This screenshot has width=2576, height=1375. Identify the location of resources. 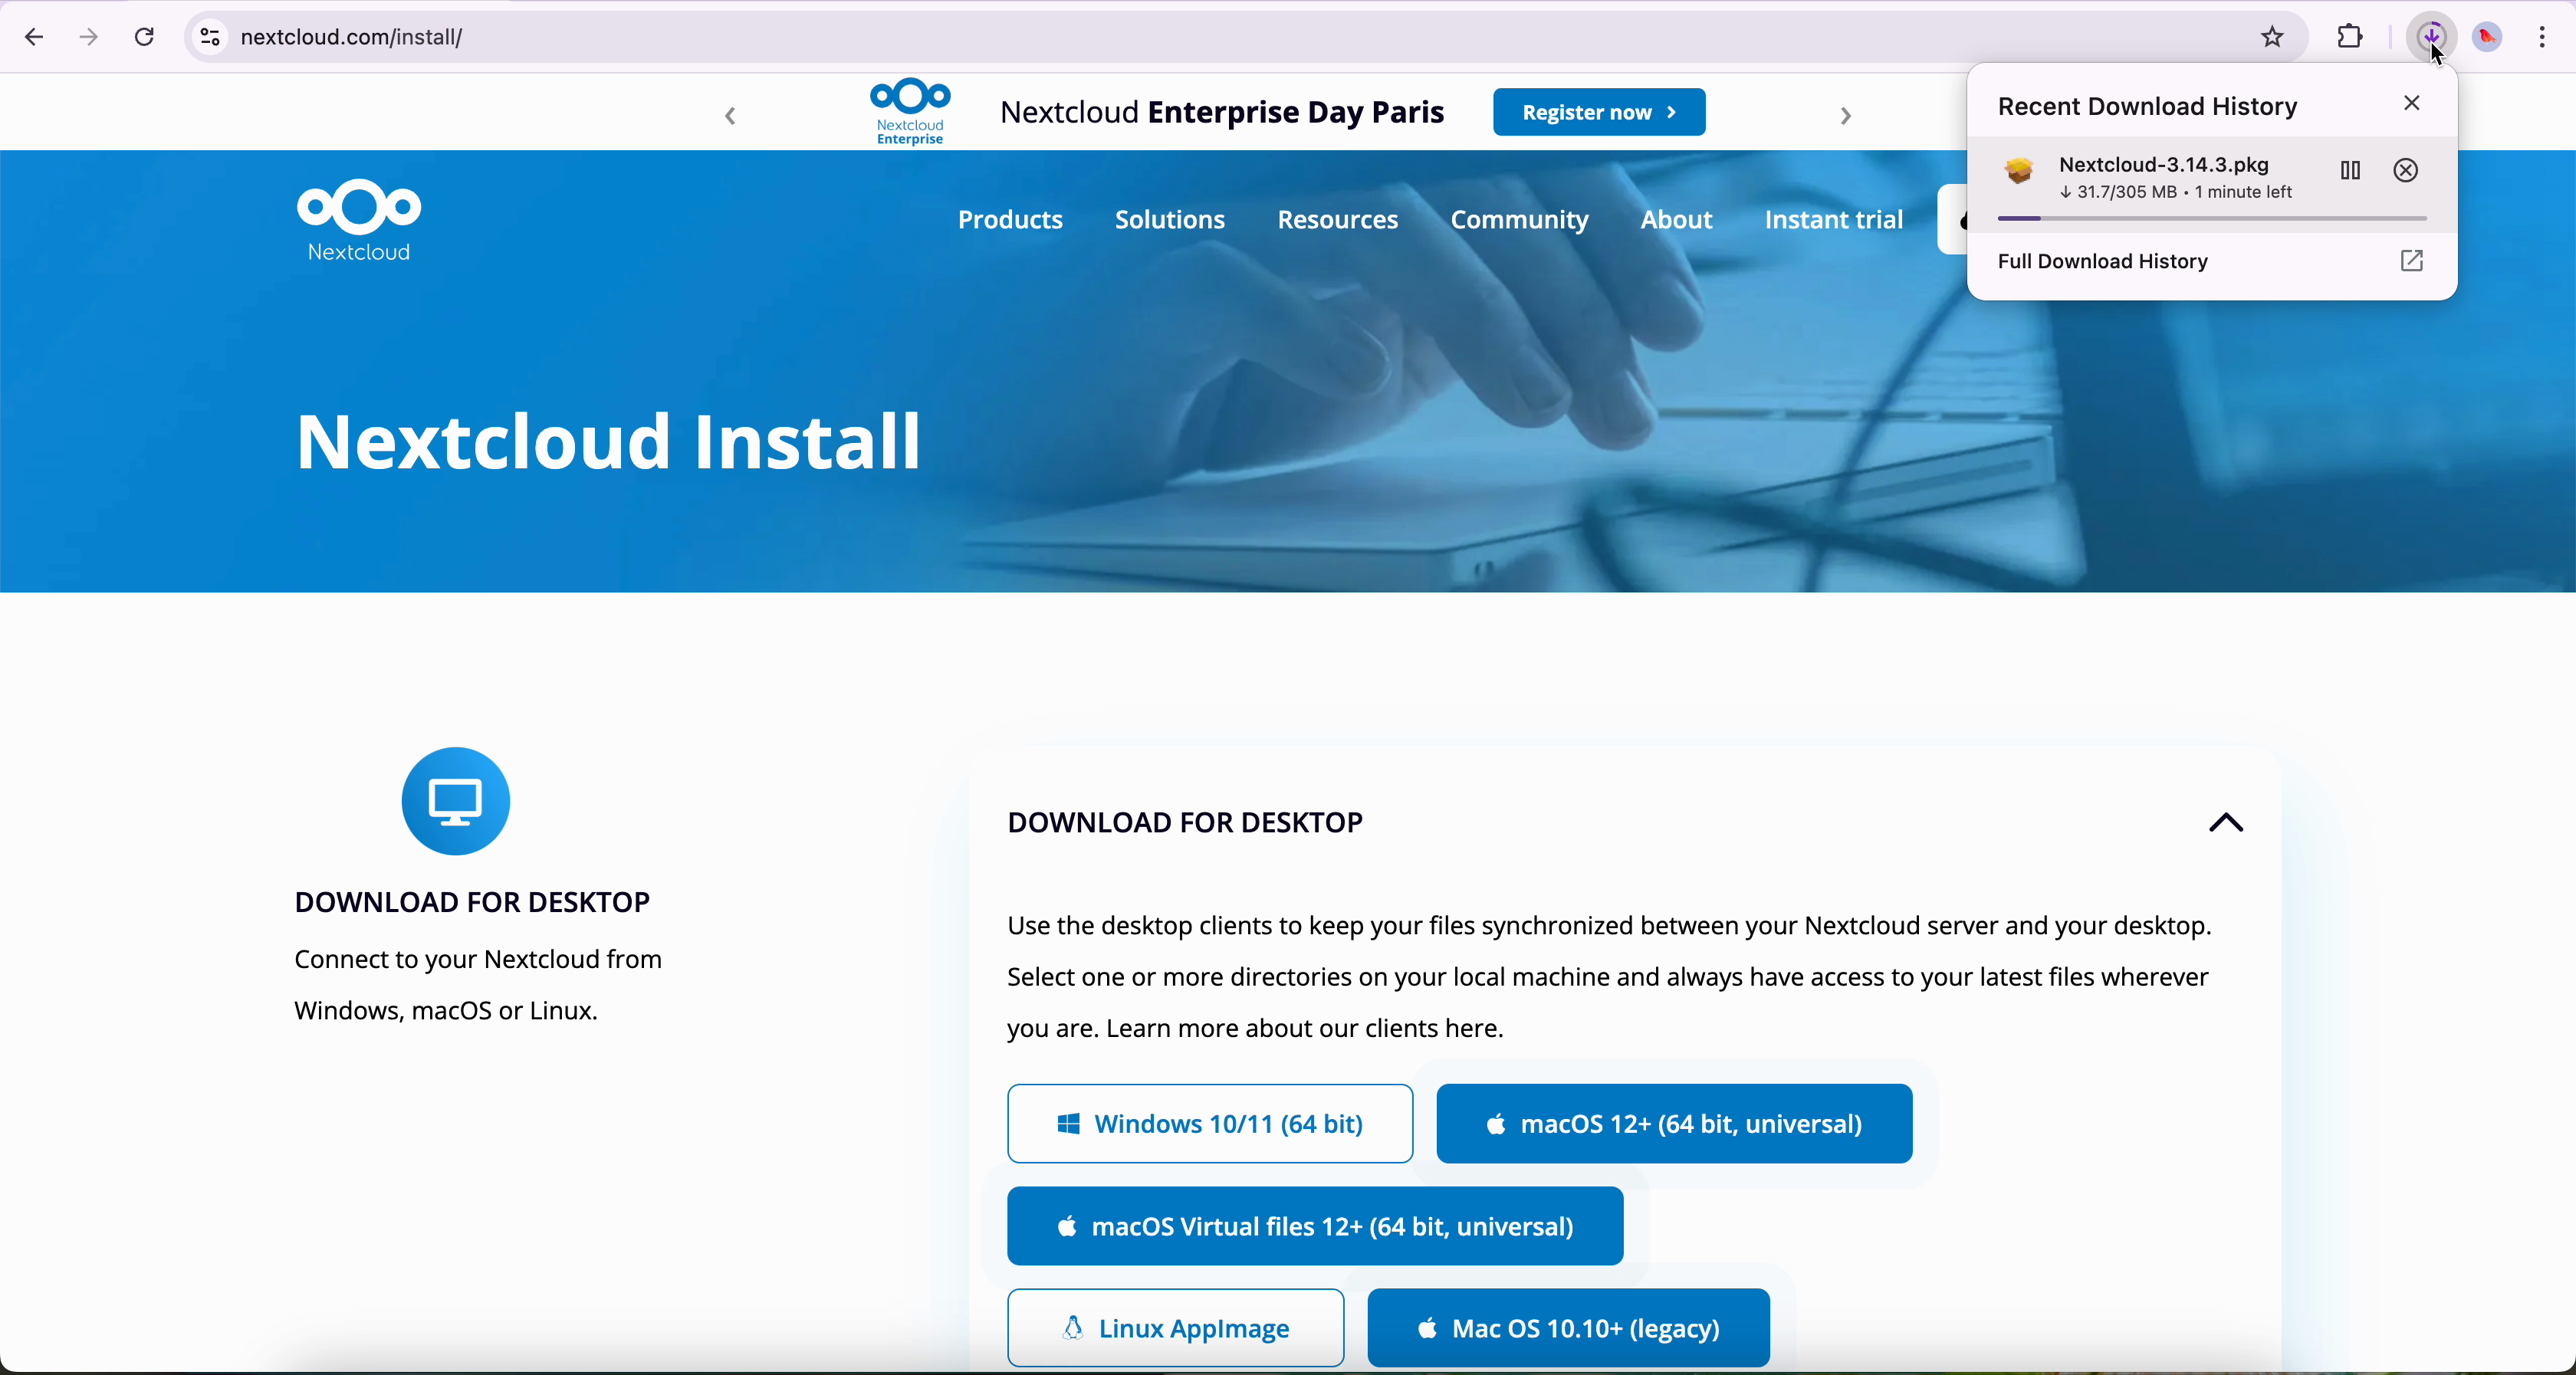
(1341, 221).